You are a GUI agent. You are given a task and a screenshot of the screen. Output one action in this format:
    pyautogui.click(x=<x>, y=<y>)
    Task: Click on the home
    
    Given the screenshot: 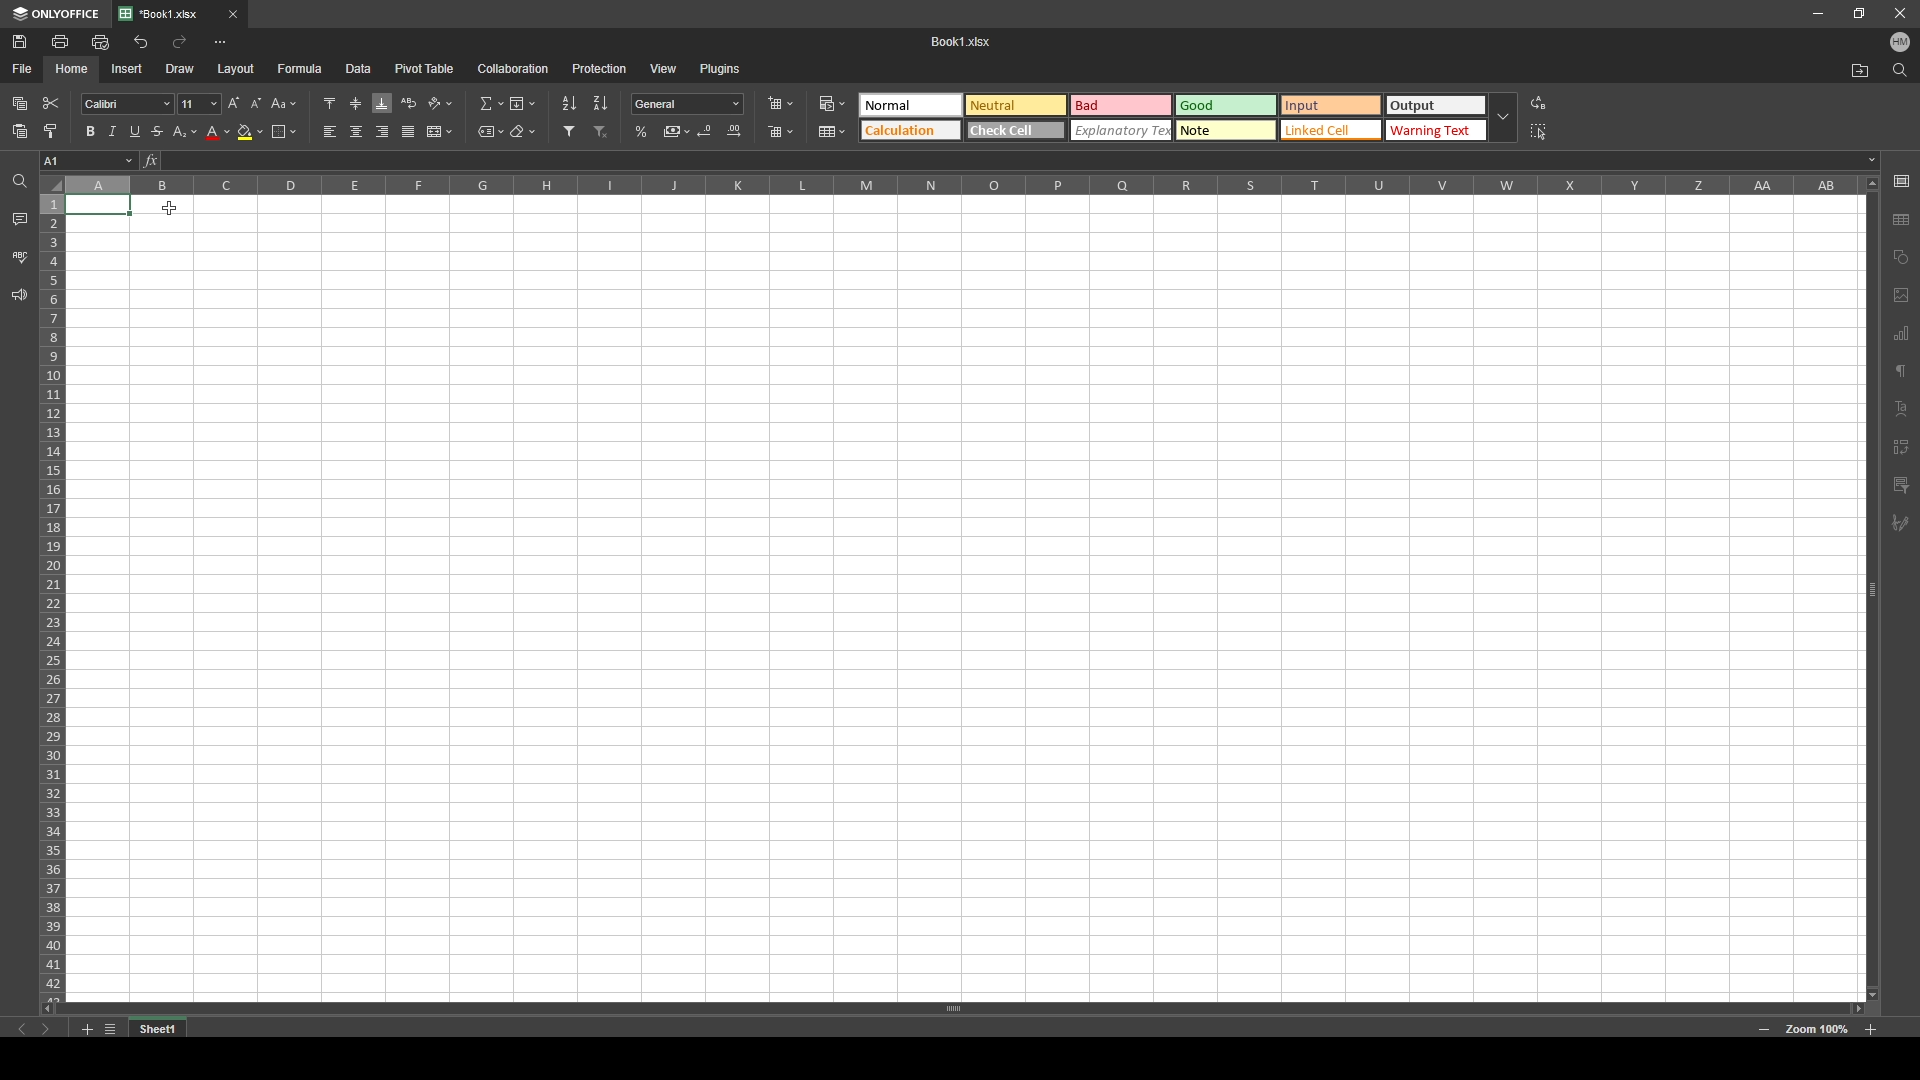 What is the action you would take?
    pyautogui.click(x=74, y=68)
    